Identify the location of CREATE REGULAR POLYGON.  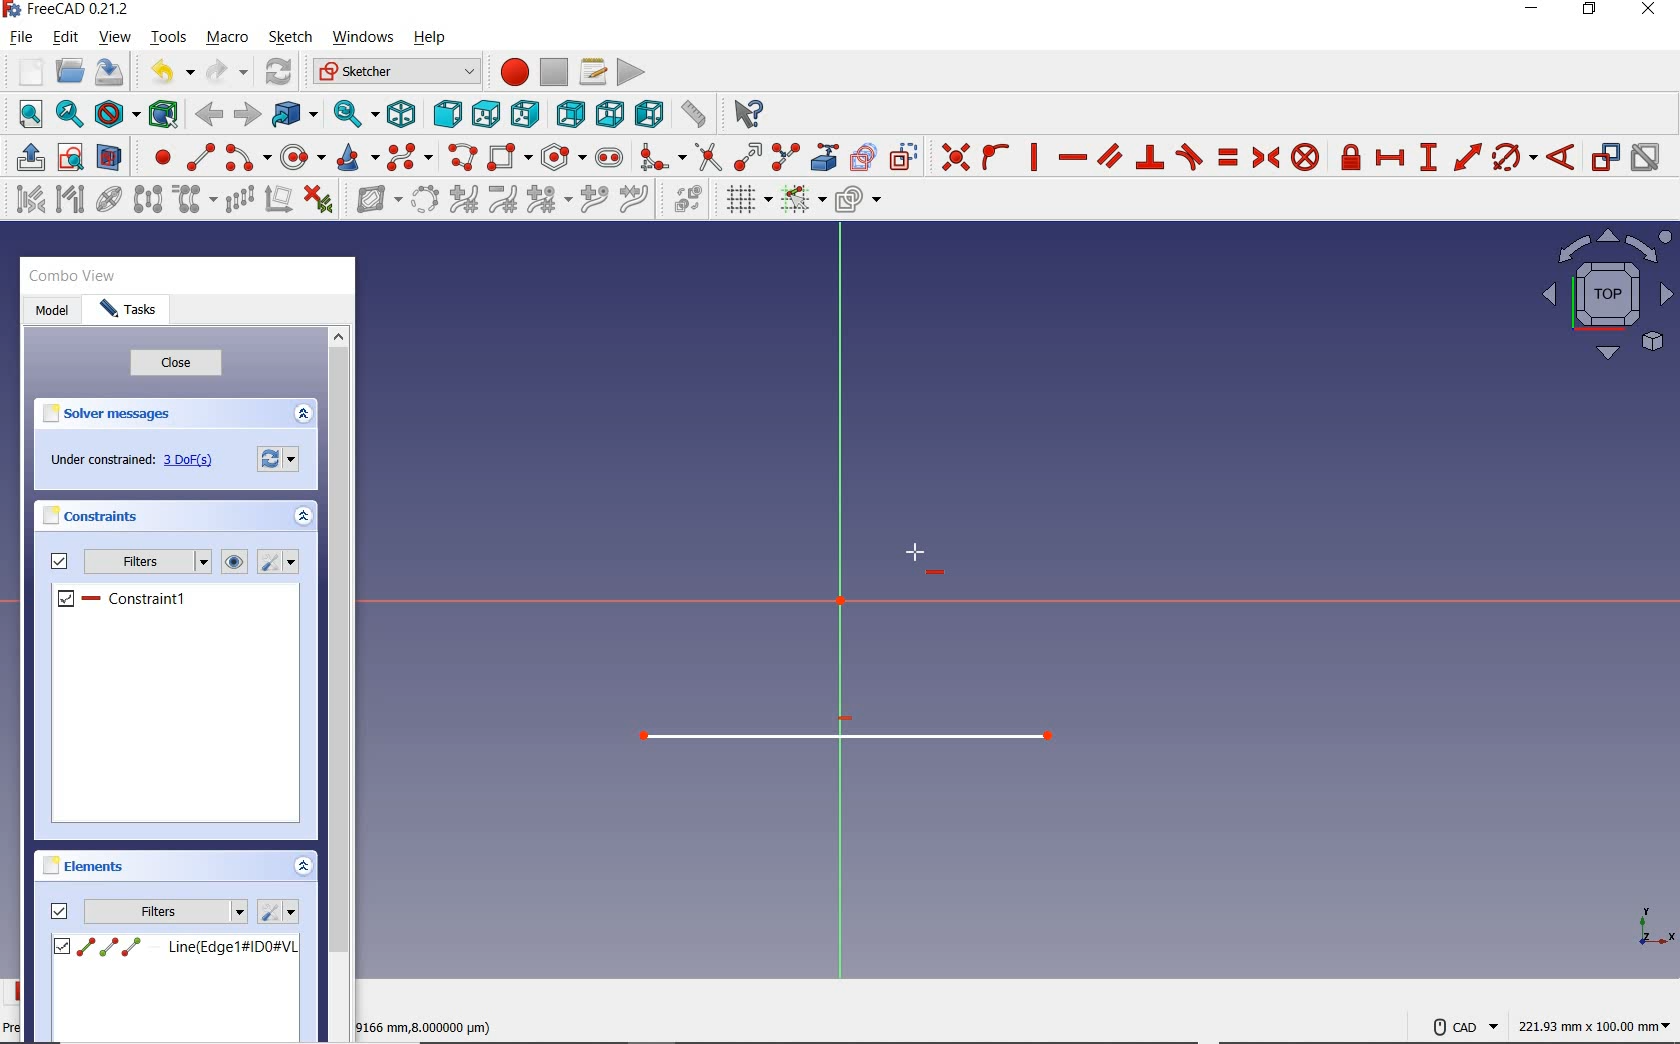
(563, 157).